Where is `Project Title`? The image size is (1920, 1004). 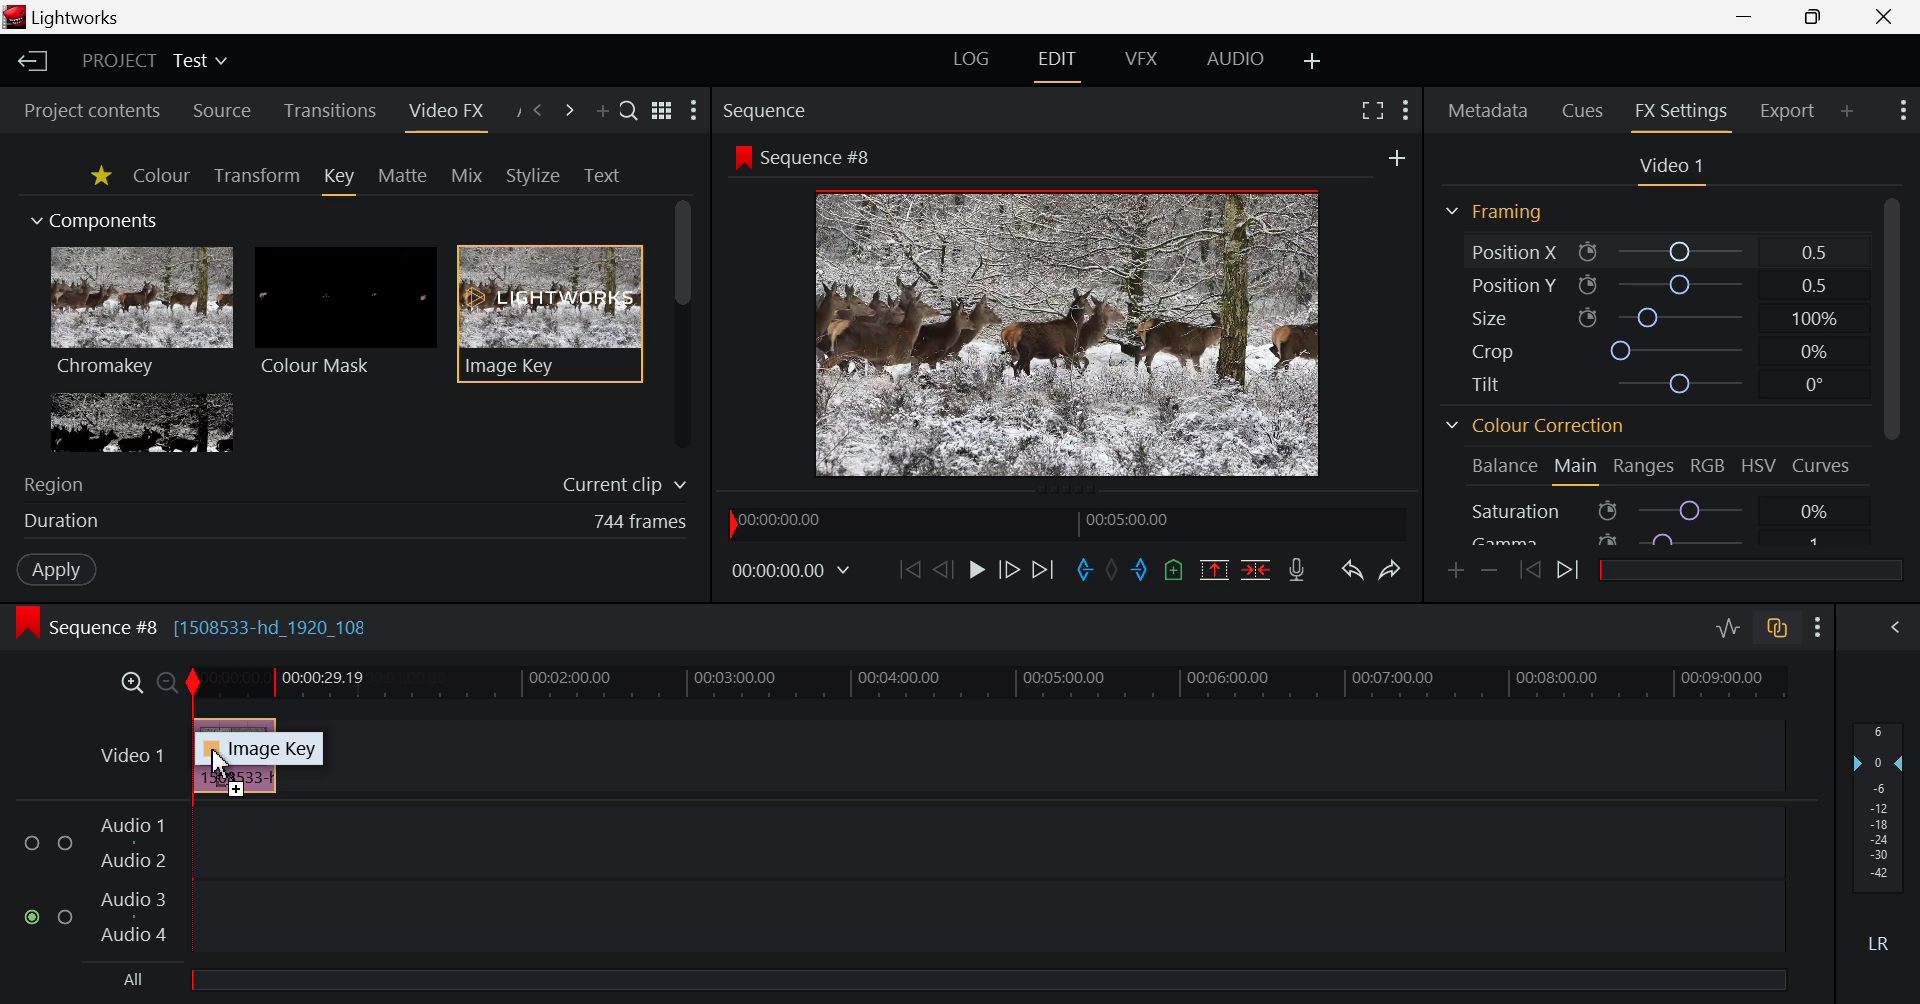
Project Title is located at coordinates (154, 60).